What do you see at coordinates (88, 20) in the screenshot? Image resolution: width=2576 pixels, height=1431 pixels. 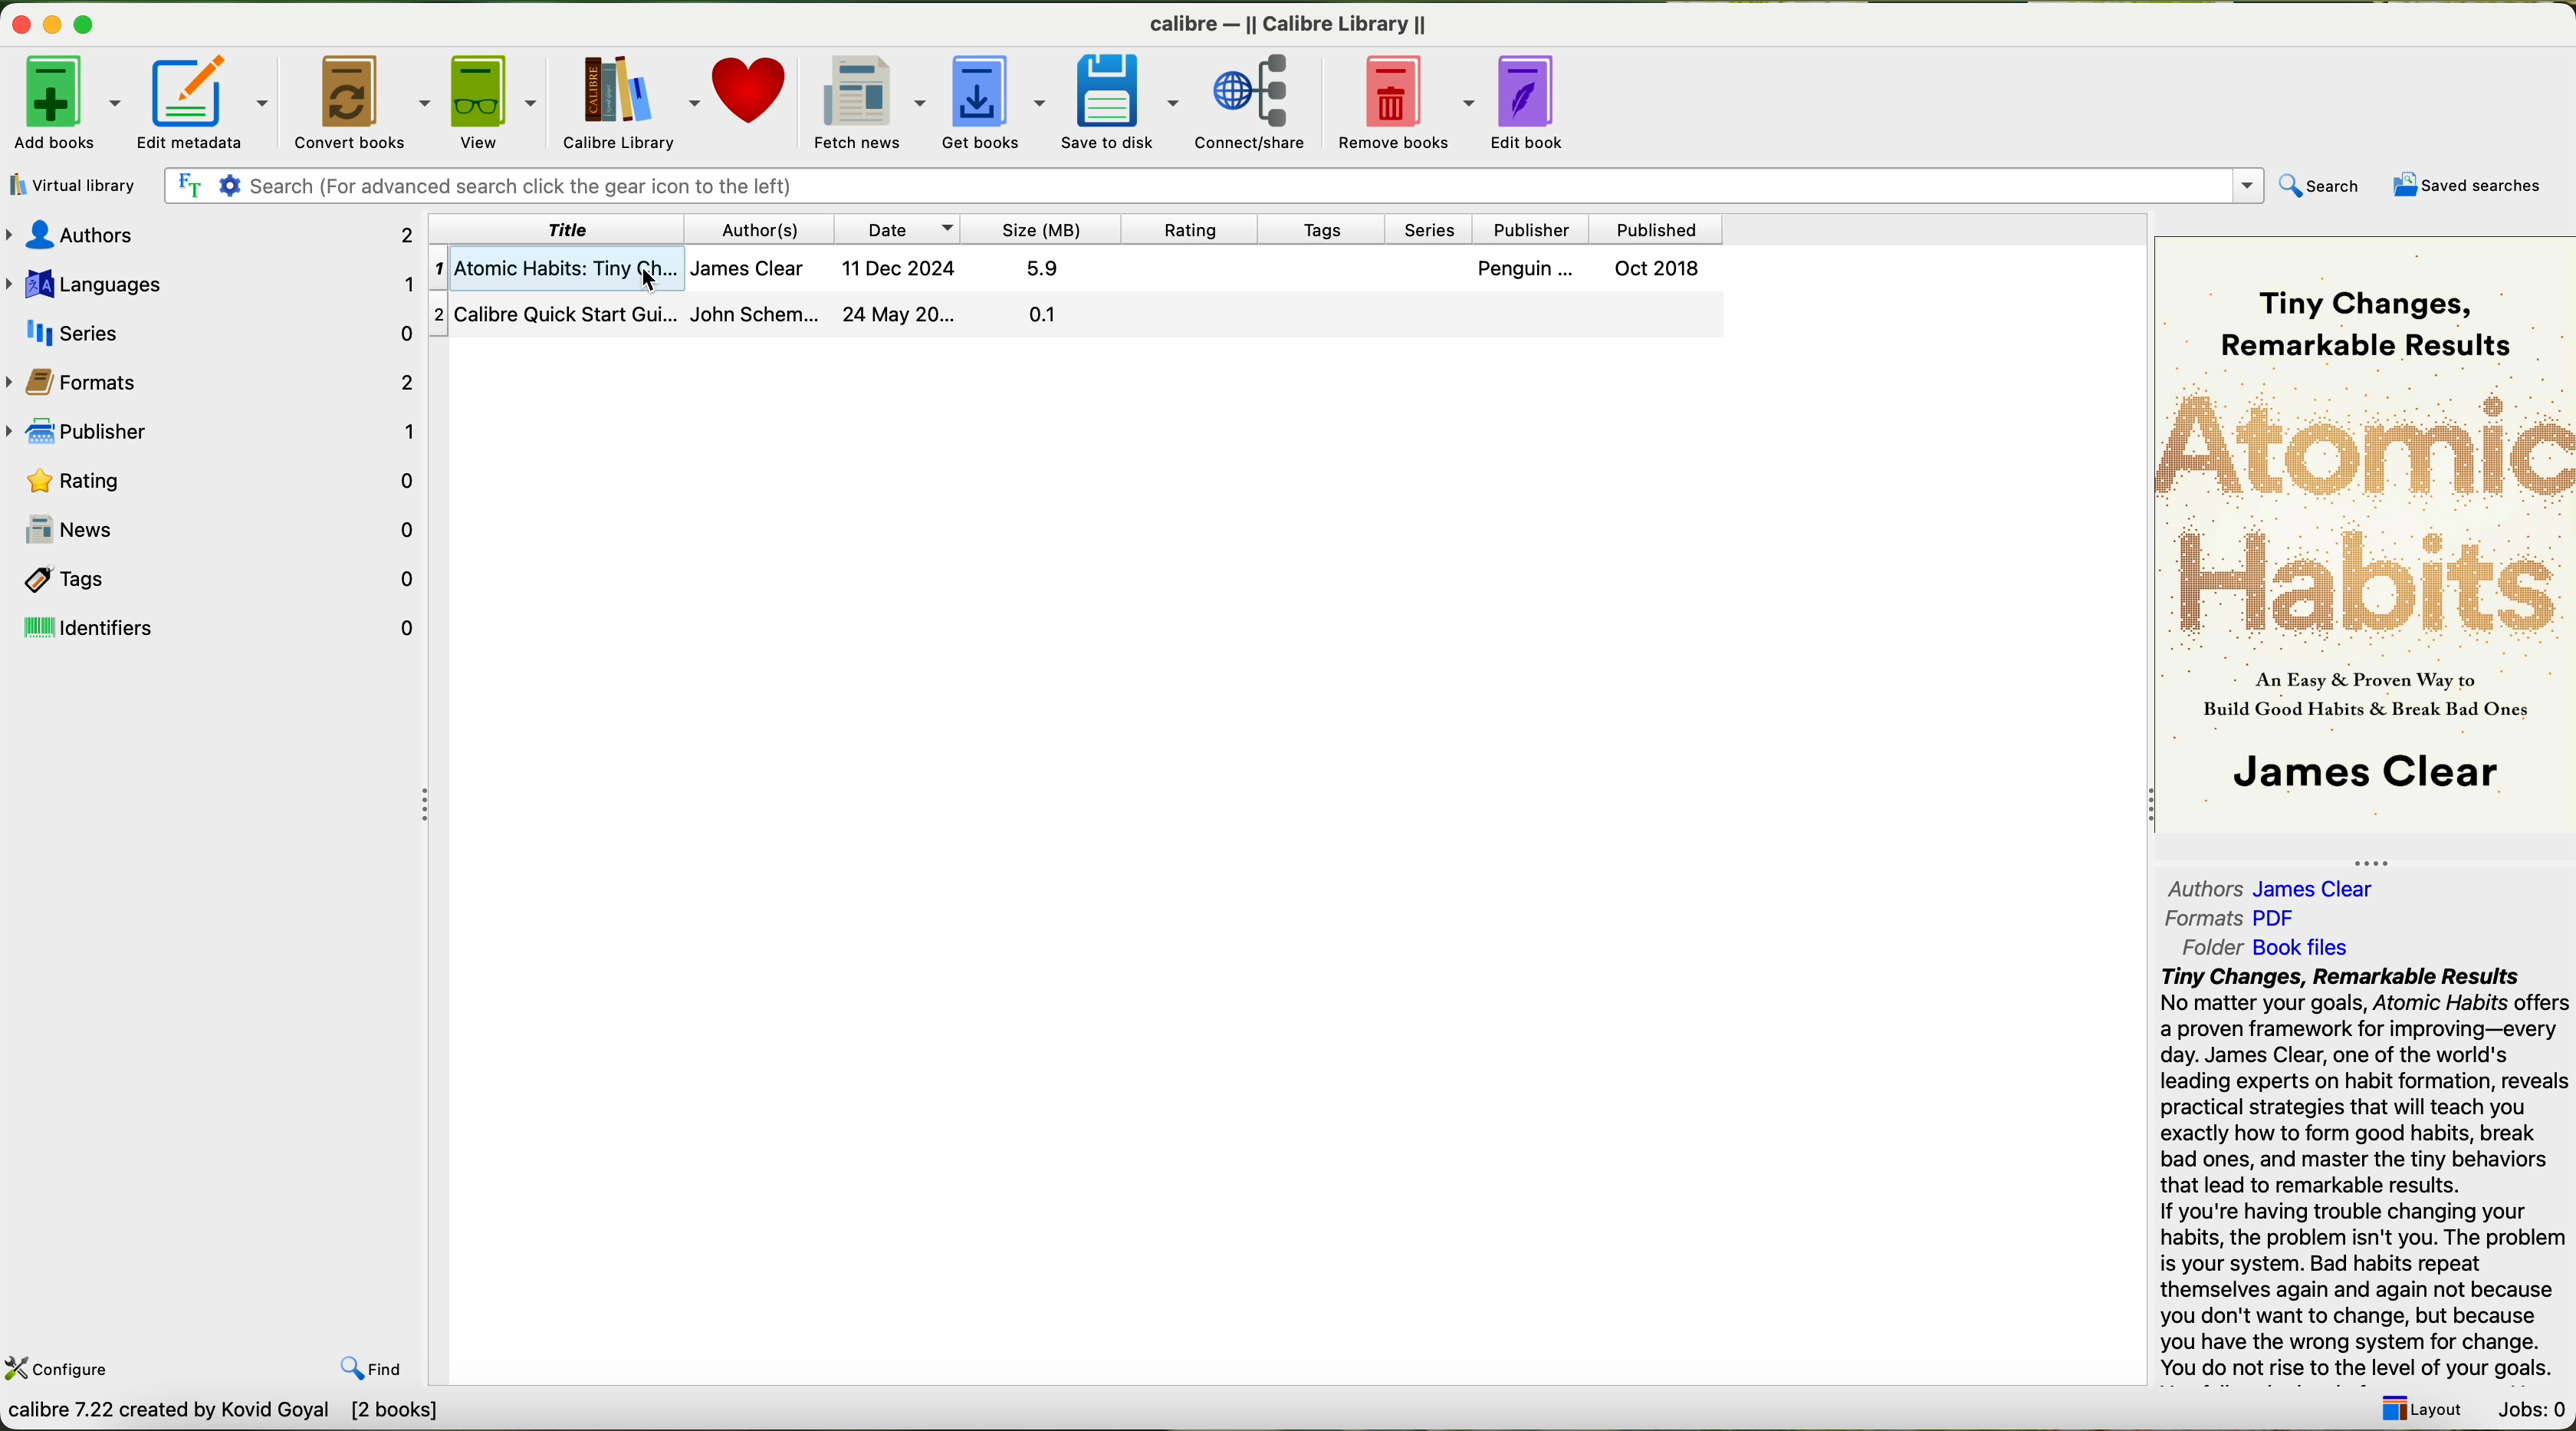 I see `maximize program` at bounding box center [88, 20].